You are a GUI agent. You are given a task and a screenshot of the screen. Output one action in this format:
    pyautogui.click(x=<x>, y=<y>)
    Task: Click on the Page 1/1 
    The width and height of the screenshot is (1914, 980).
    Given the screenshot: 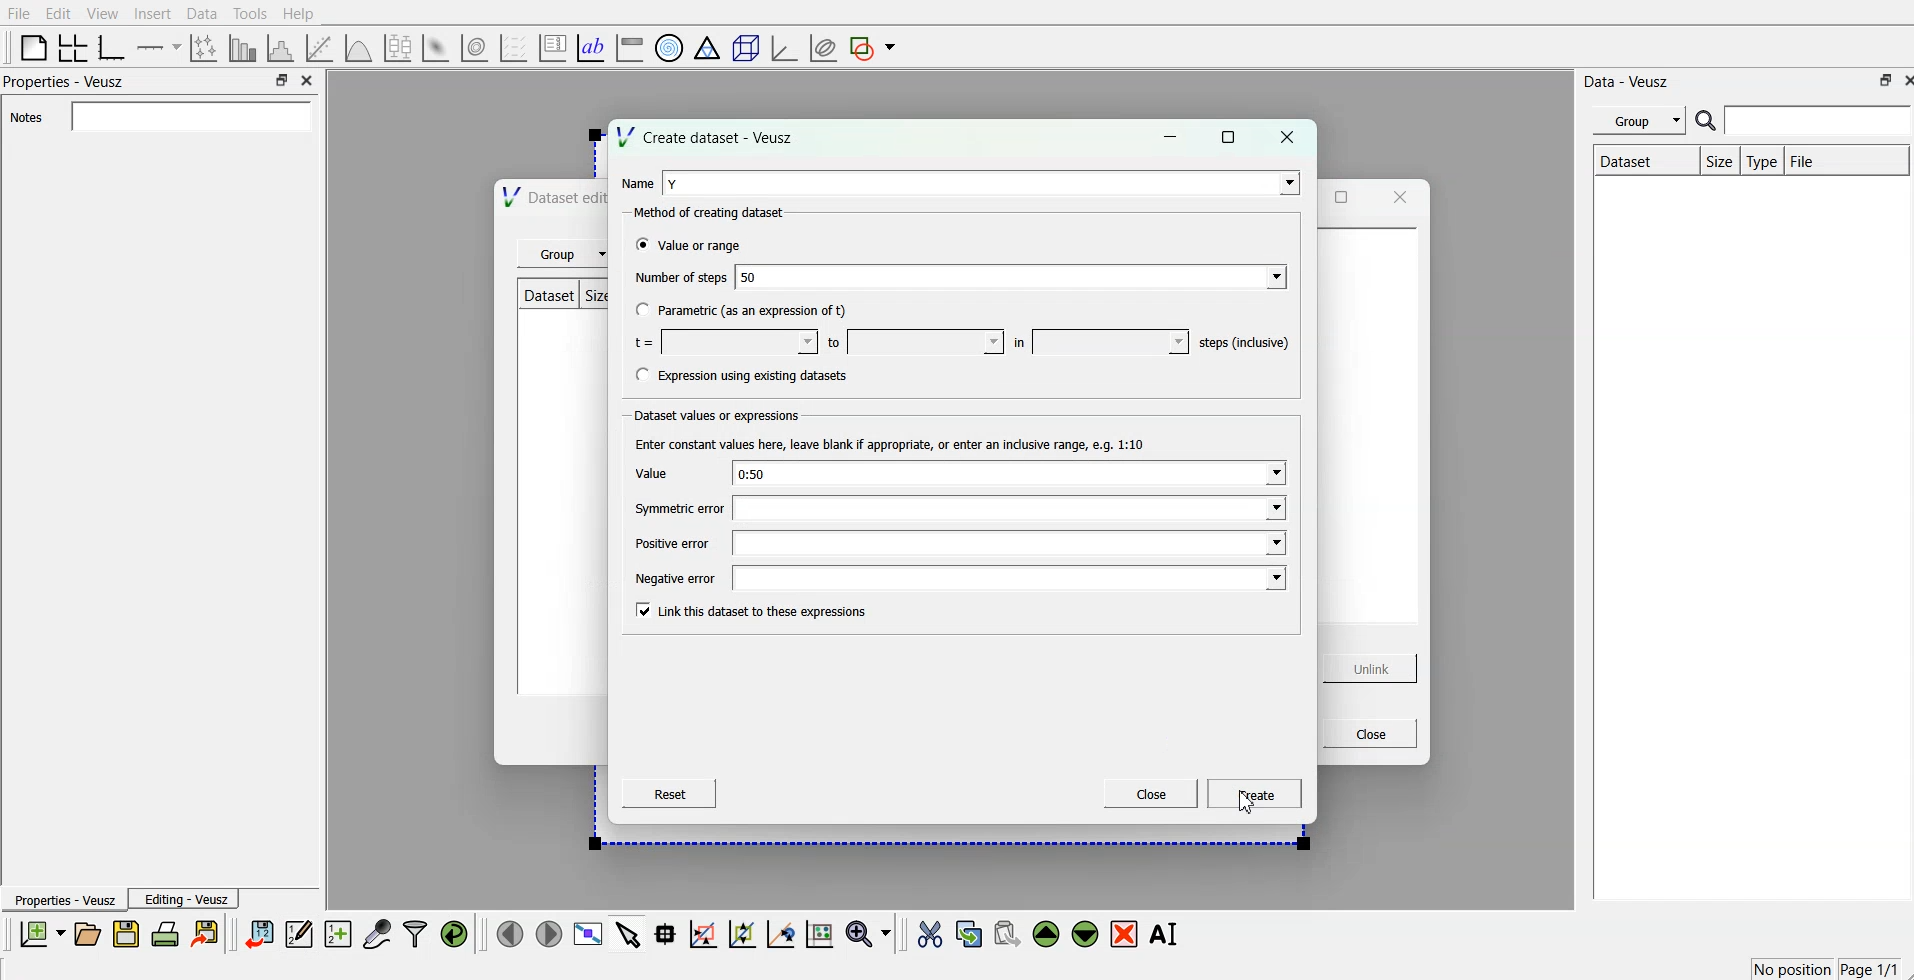 What is the action you would take?
    pyautogui.click(x=1869, y=968)
    